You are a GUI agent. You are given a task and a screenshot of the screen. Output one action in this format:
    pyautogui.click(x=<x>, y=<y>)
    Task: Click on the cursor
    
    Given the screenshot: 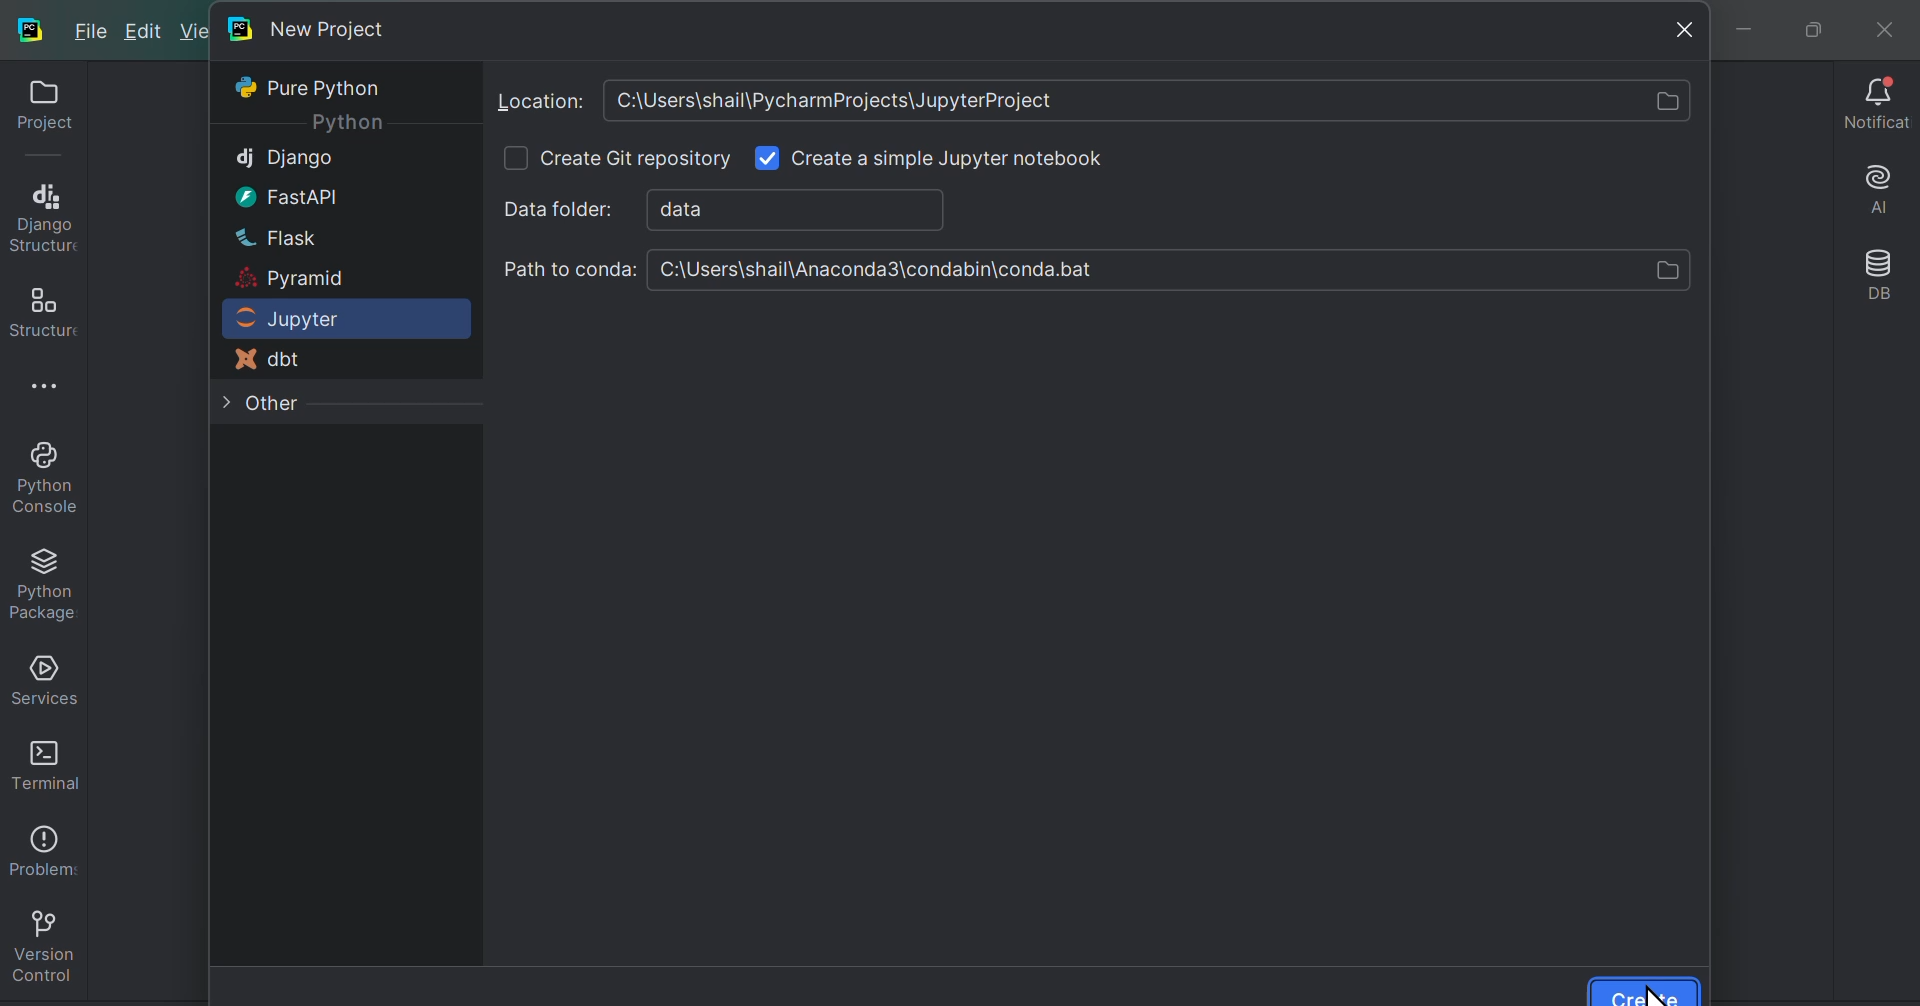 What is the action you would take?
    pyautogui.click(x=1653, y=992)
    